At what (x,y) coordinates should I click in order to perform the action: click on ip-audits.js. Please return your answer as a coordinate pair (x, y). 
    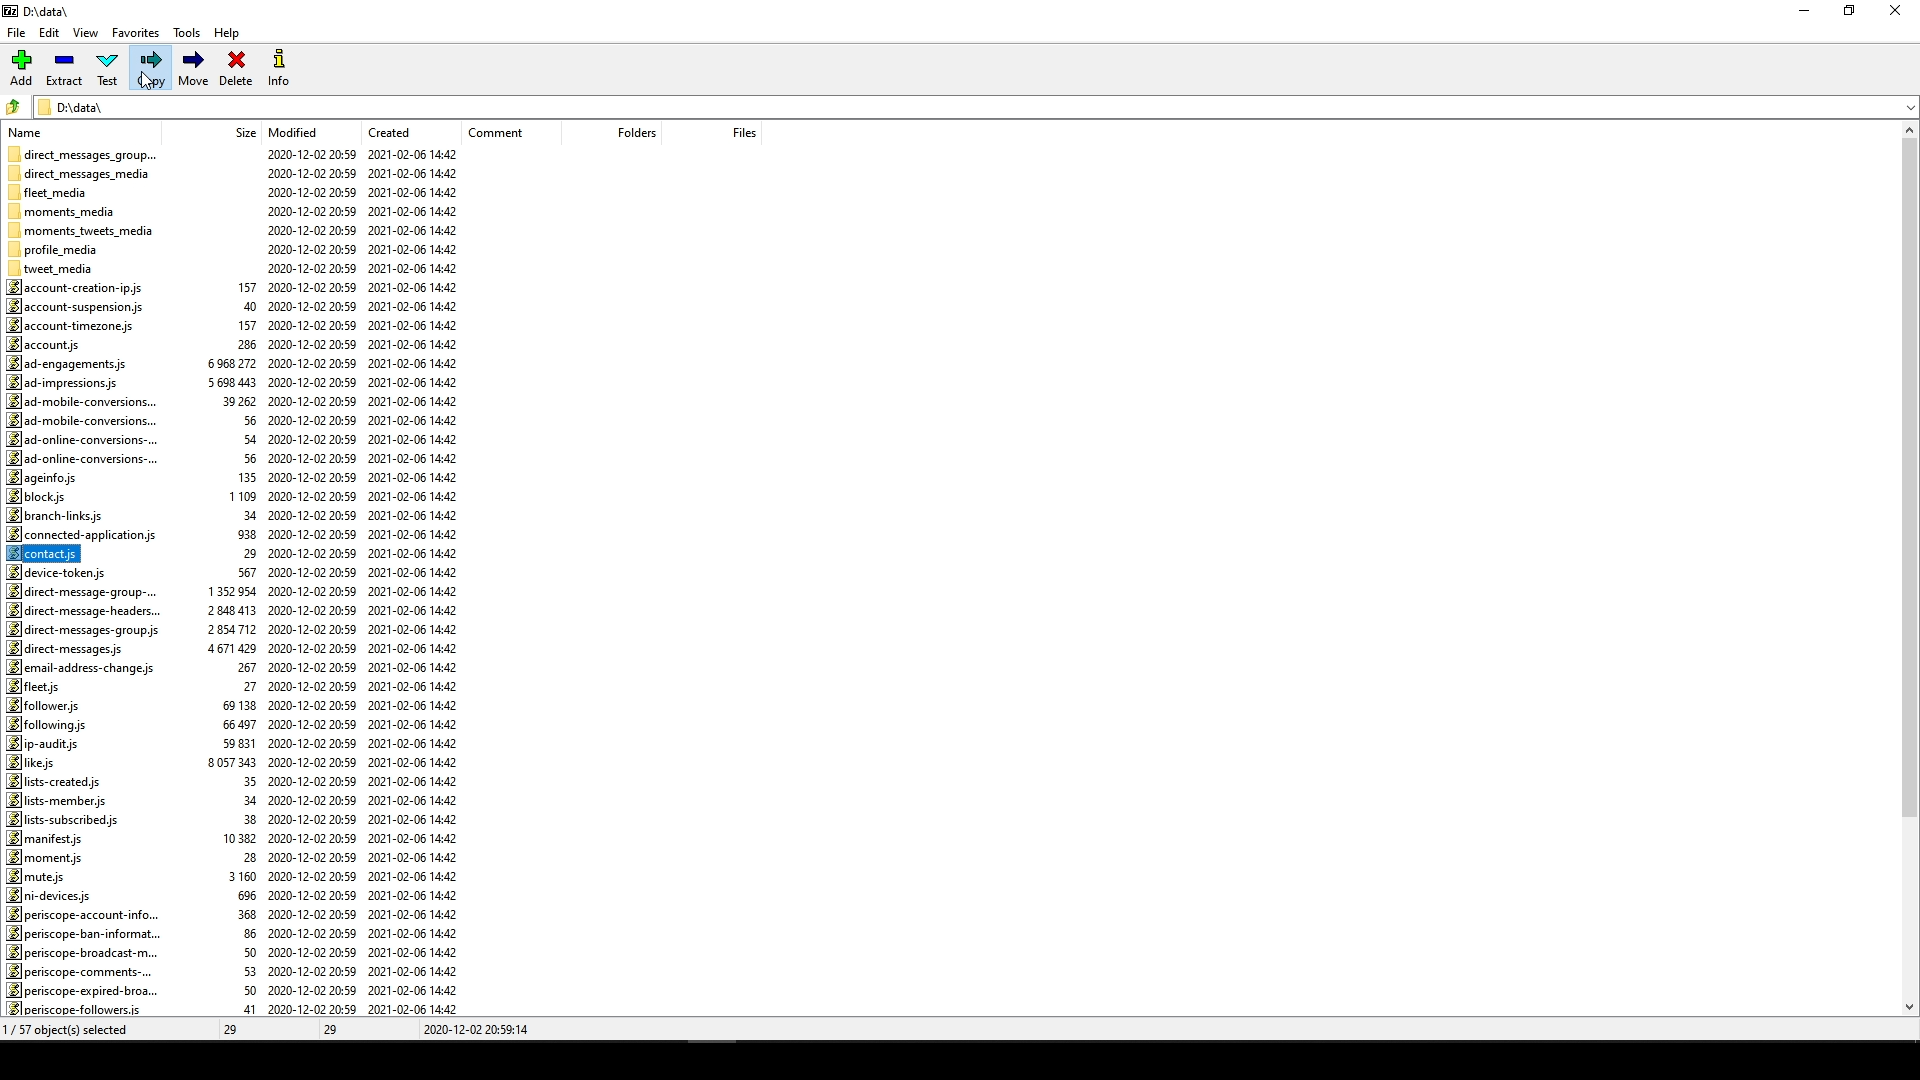
    Looking at the image, I should click on (43, 744).